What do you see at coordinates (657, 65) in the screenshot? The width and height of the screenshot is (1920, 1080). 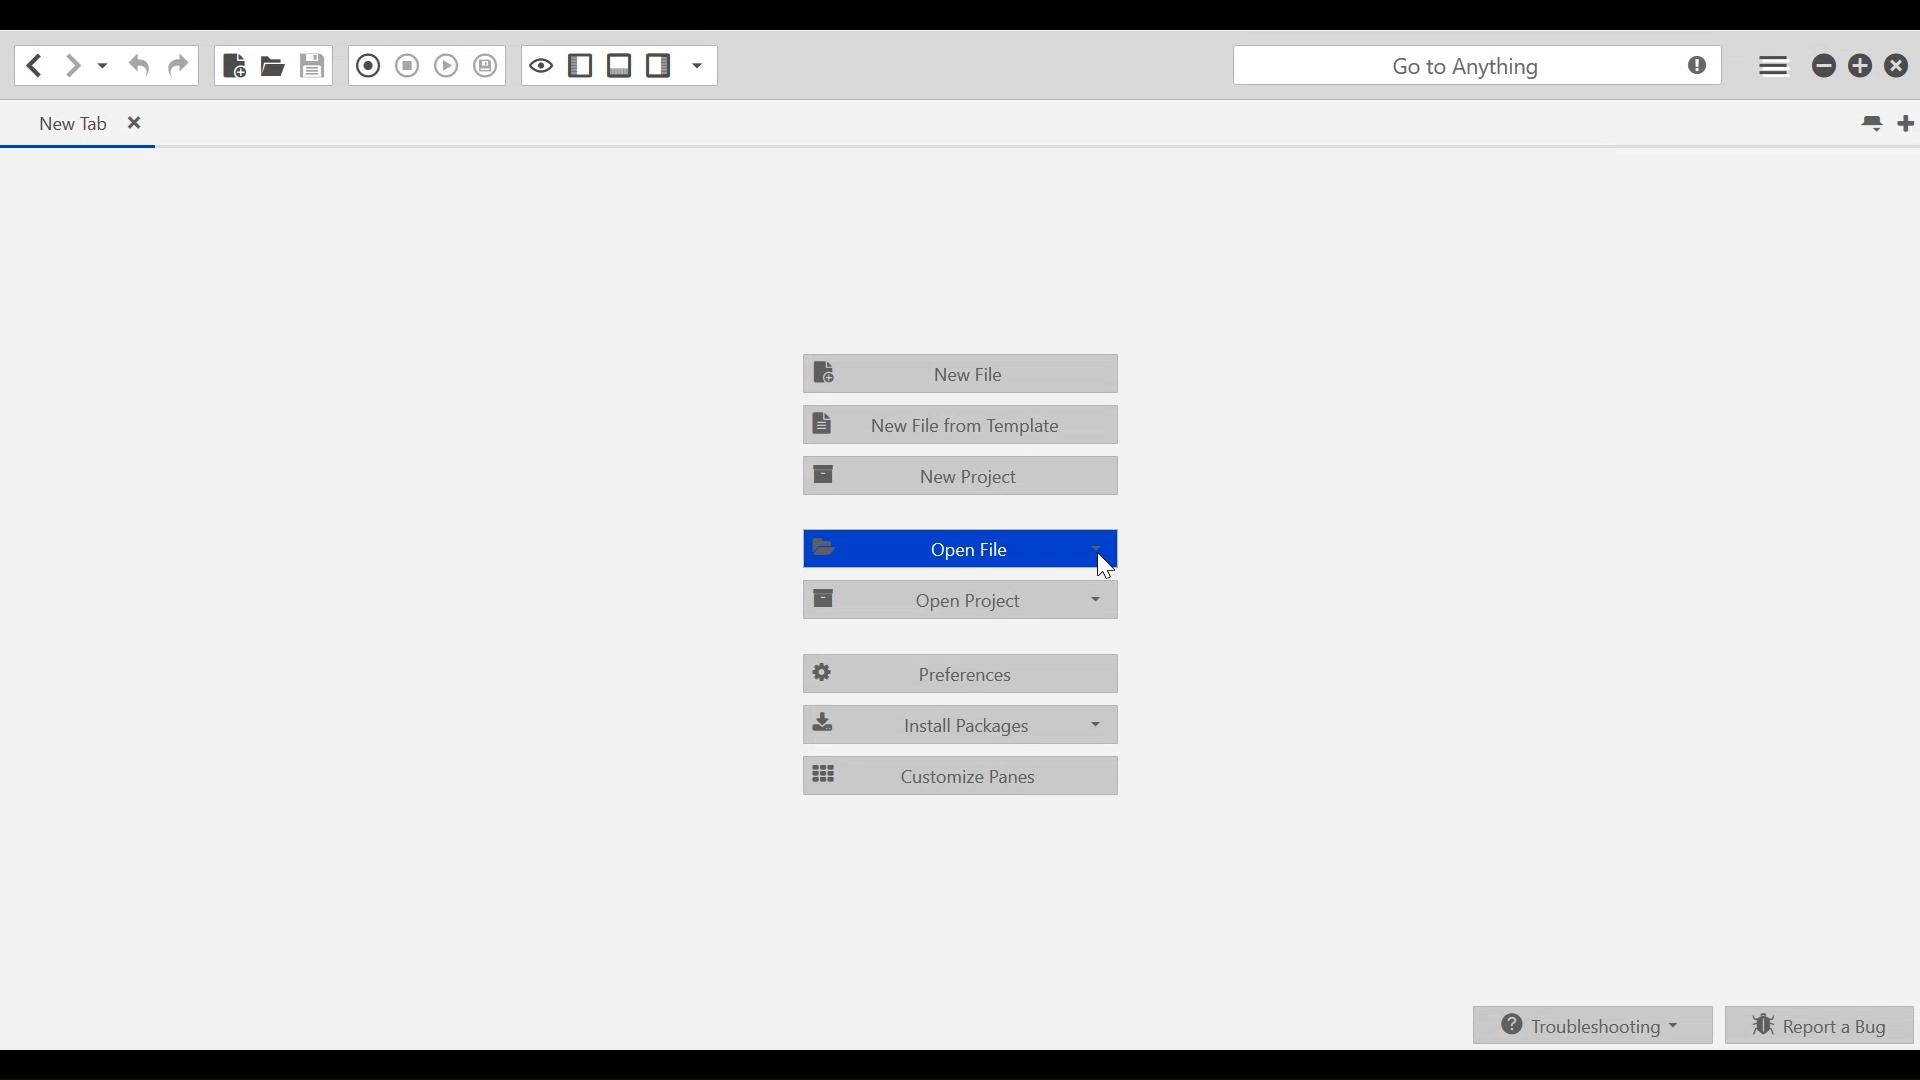 I see `Show/Hide Left Pane` at bounding box center [657, 65].